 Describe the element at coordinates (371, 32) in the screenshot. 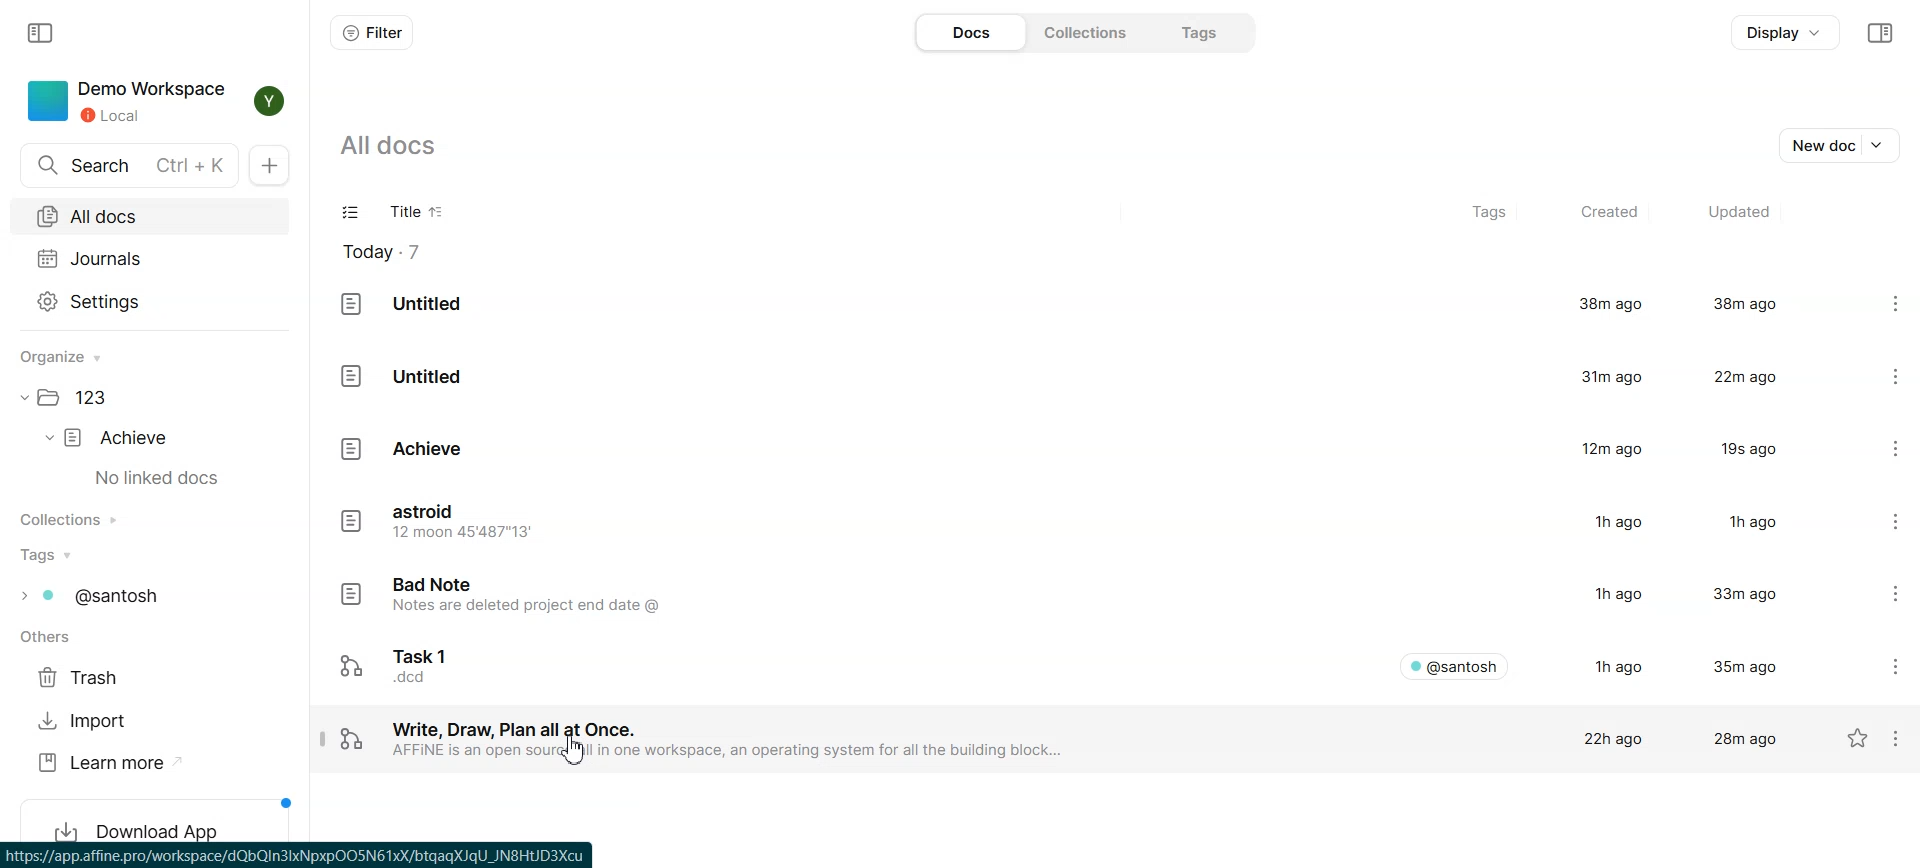

I see `Filter` at that location.